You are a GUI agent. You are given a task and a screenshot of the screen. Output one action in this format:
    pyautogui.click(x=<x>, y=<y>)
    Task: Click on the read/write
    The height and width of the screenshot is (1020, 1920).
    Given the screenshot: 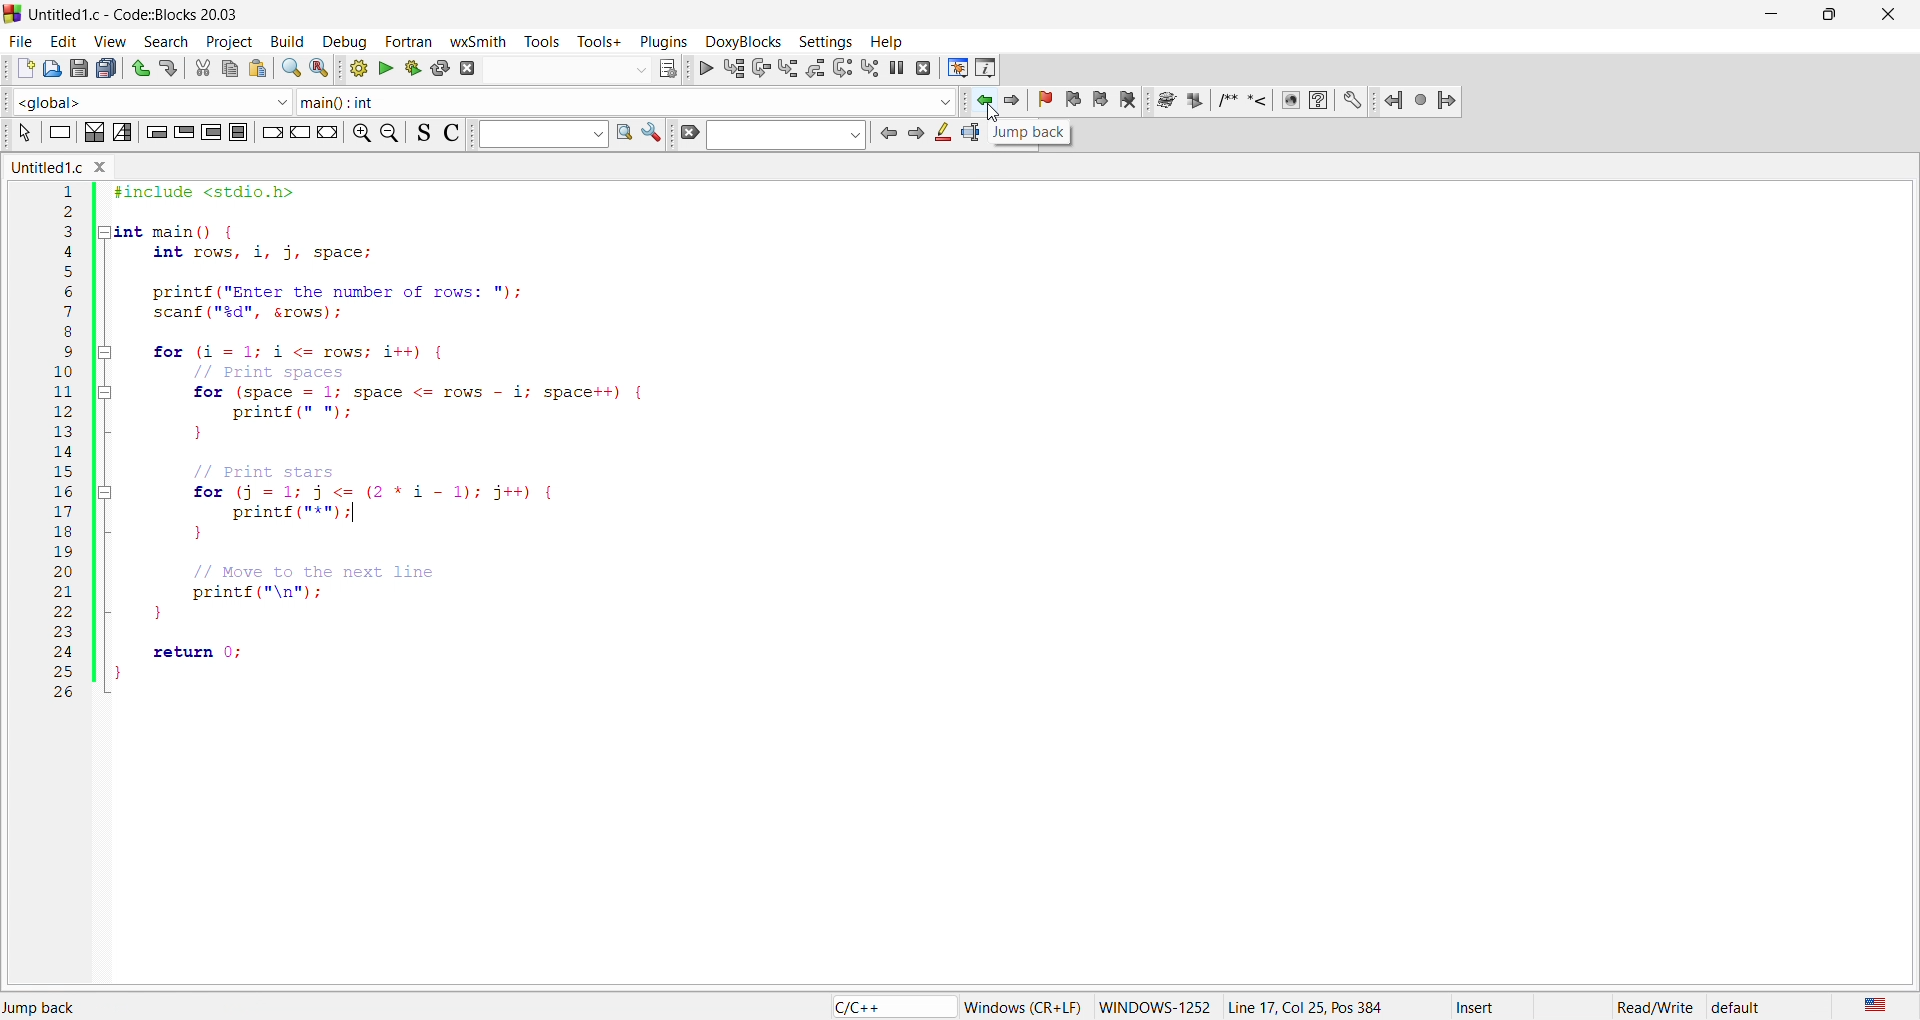 What is the action you would take?
    pyautogui.click(x=1632, y=1003)
    